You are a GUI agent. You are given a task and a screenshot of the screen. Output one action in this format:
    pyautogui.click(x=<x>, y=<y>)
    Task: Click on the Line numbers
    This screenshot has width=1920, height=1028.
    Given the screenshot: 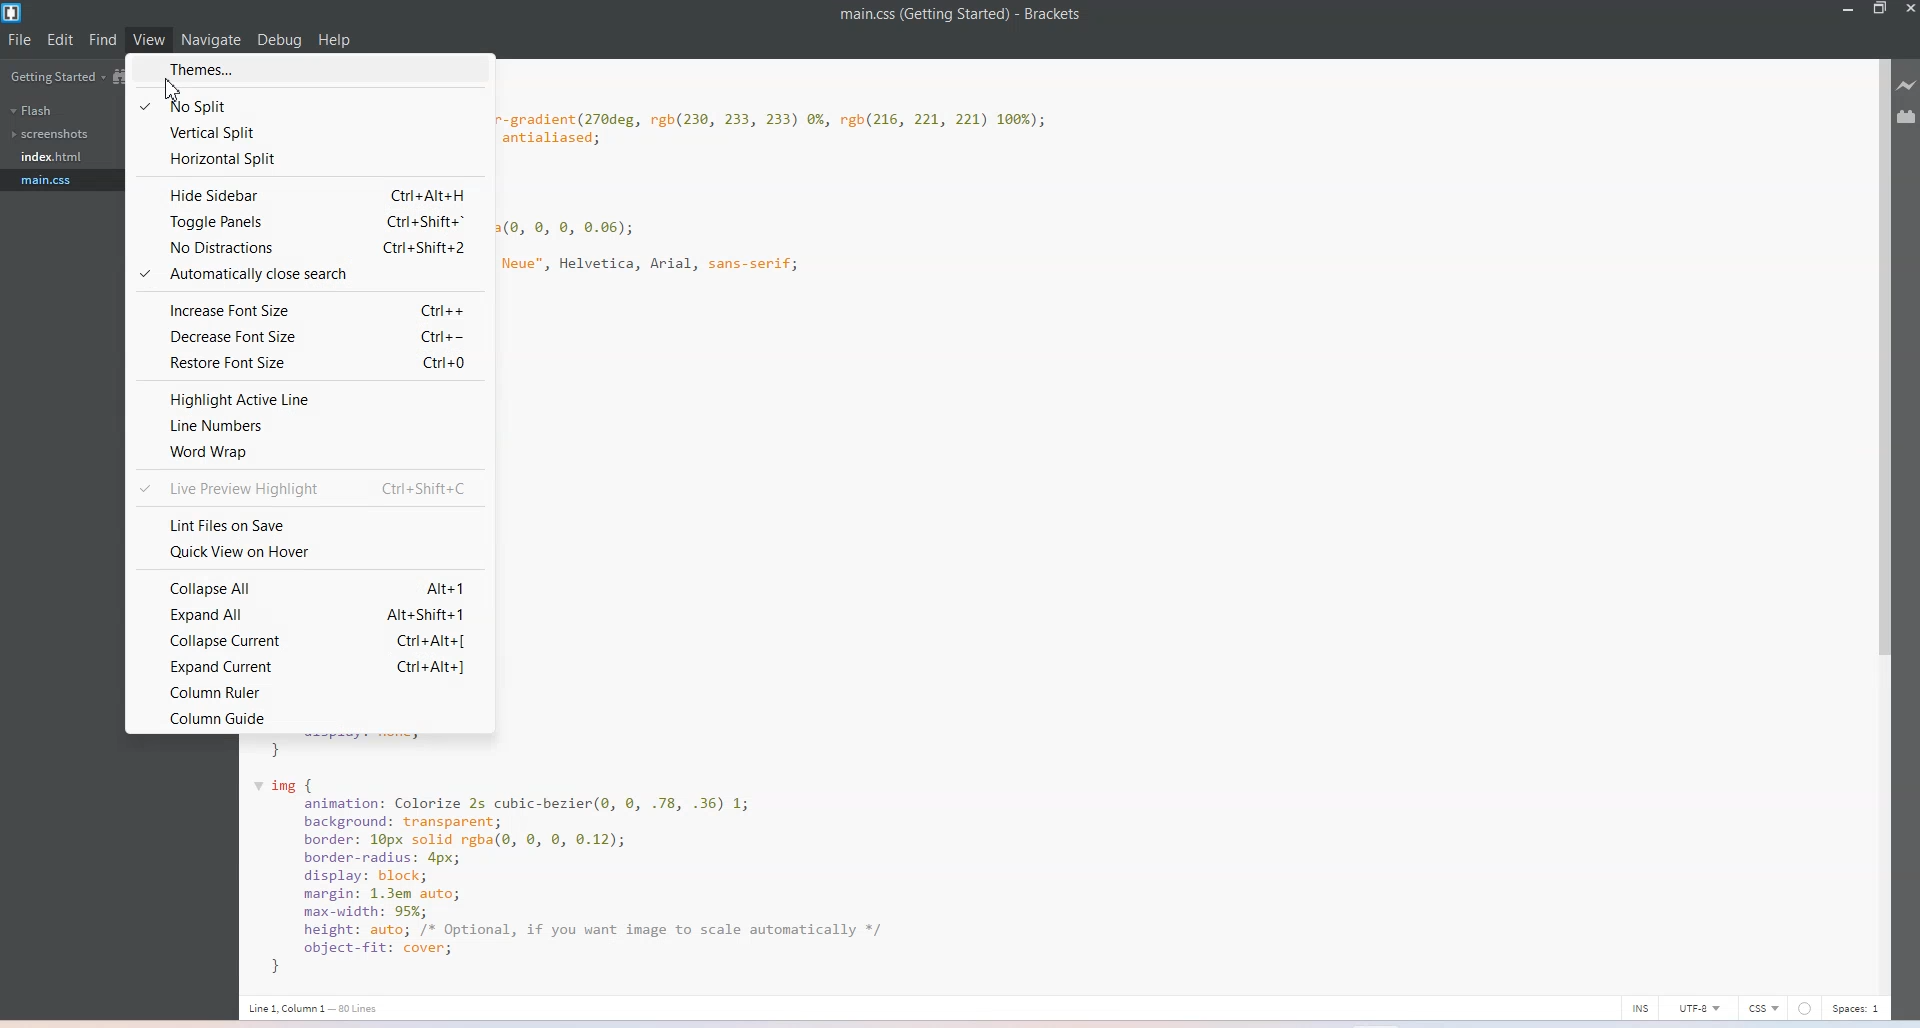 What is the action you would take?
    pyautogui.click(x=311, y=425)
    